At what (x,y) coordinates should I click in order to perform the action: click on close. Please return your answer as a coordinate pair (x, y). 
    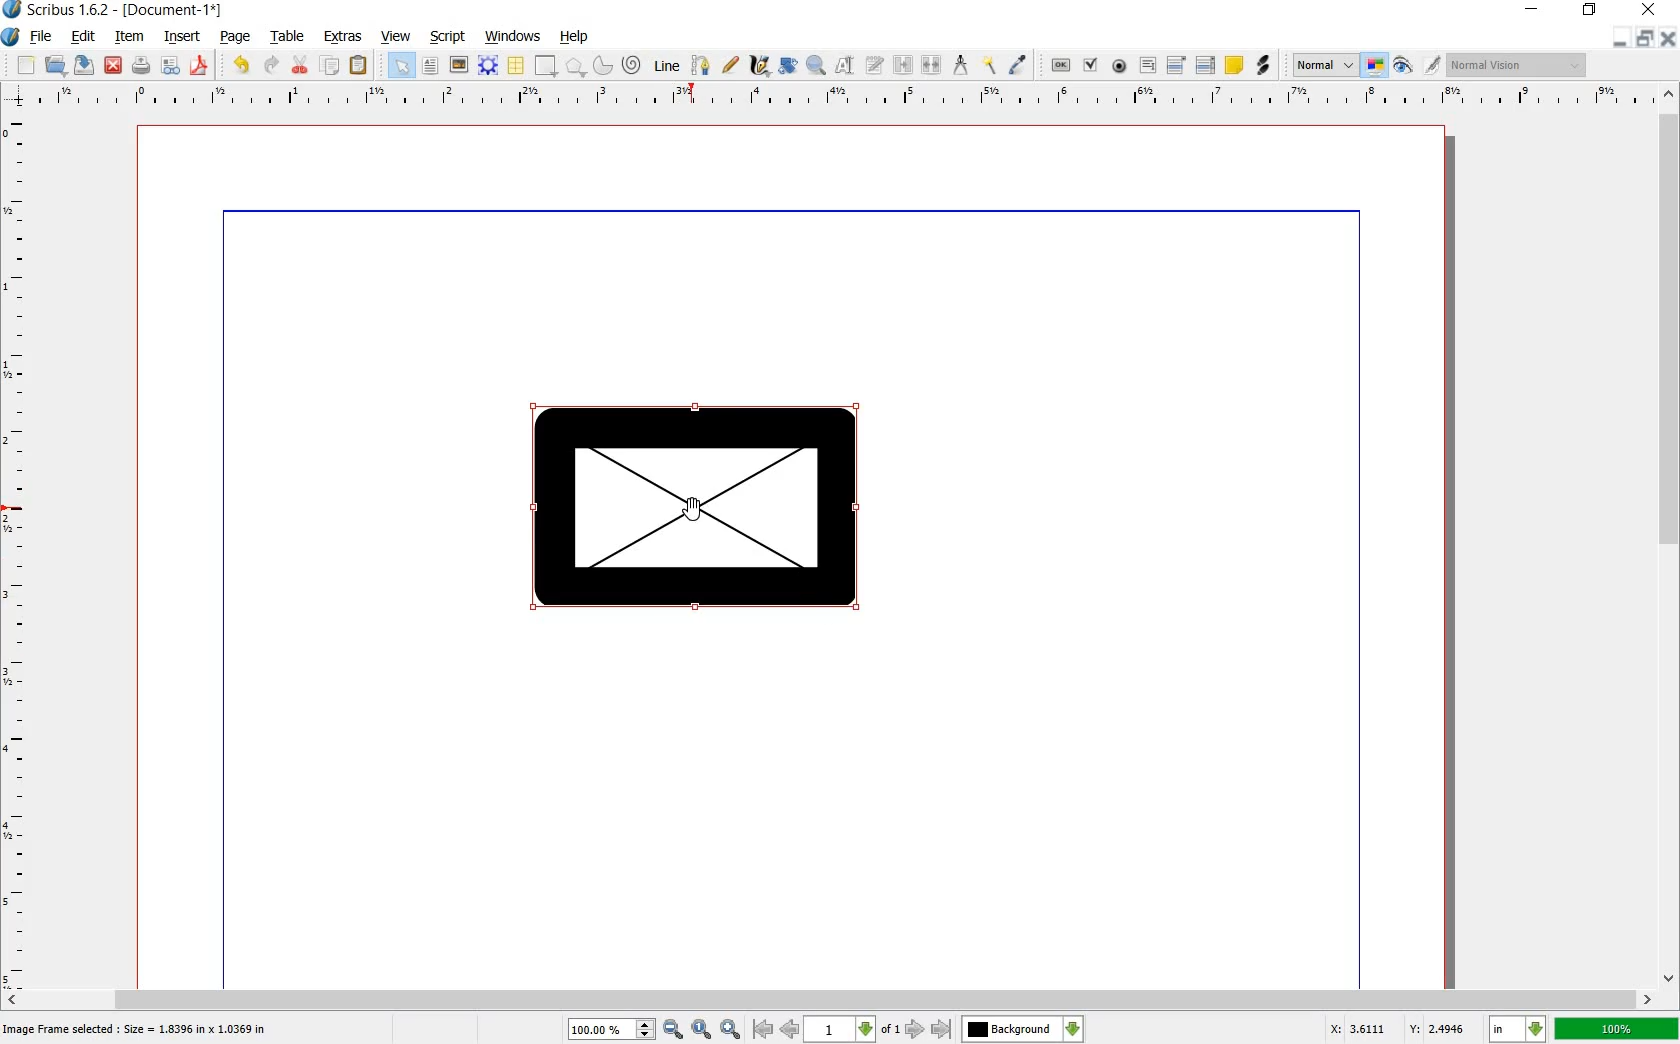
    Looking at the image, I should click on (1648, 10).